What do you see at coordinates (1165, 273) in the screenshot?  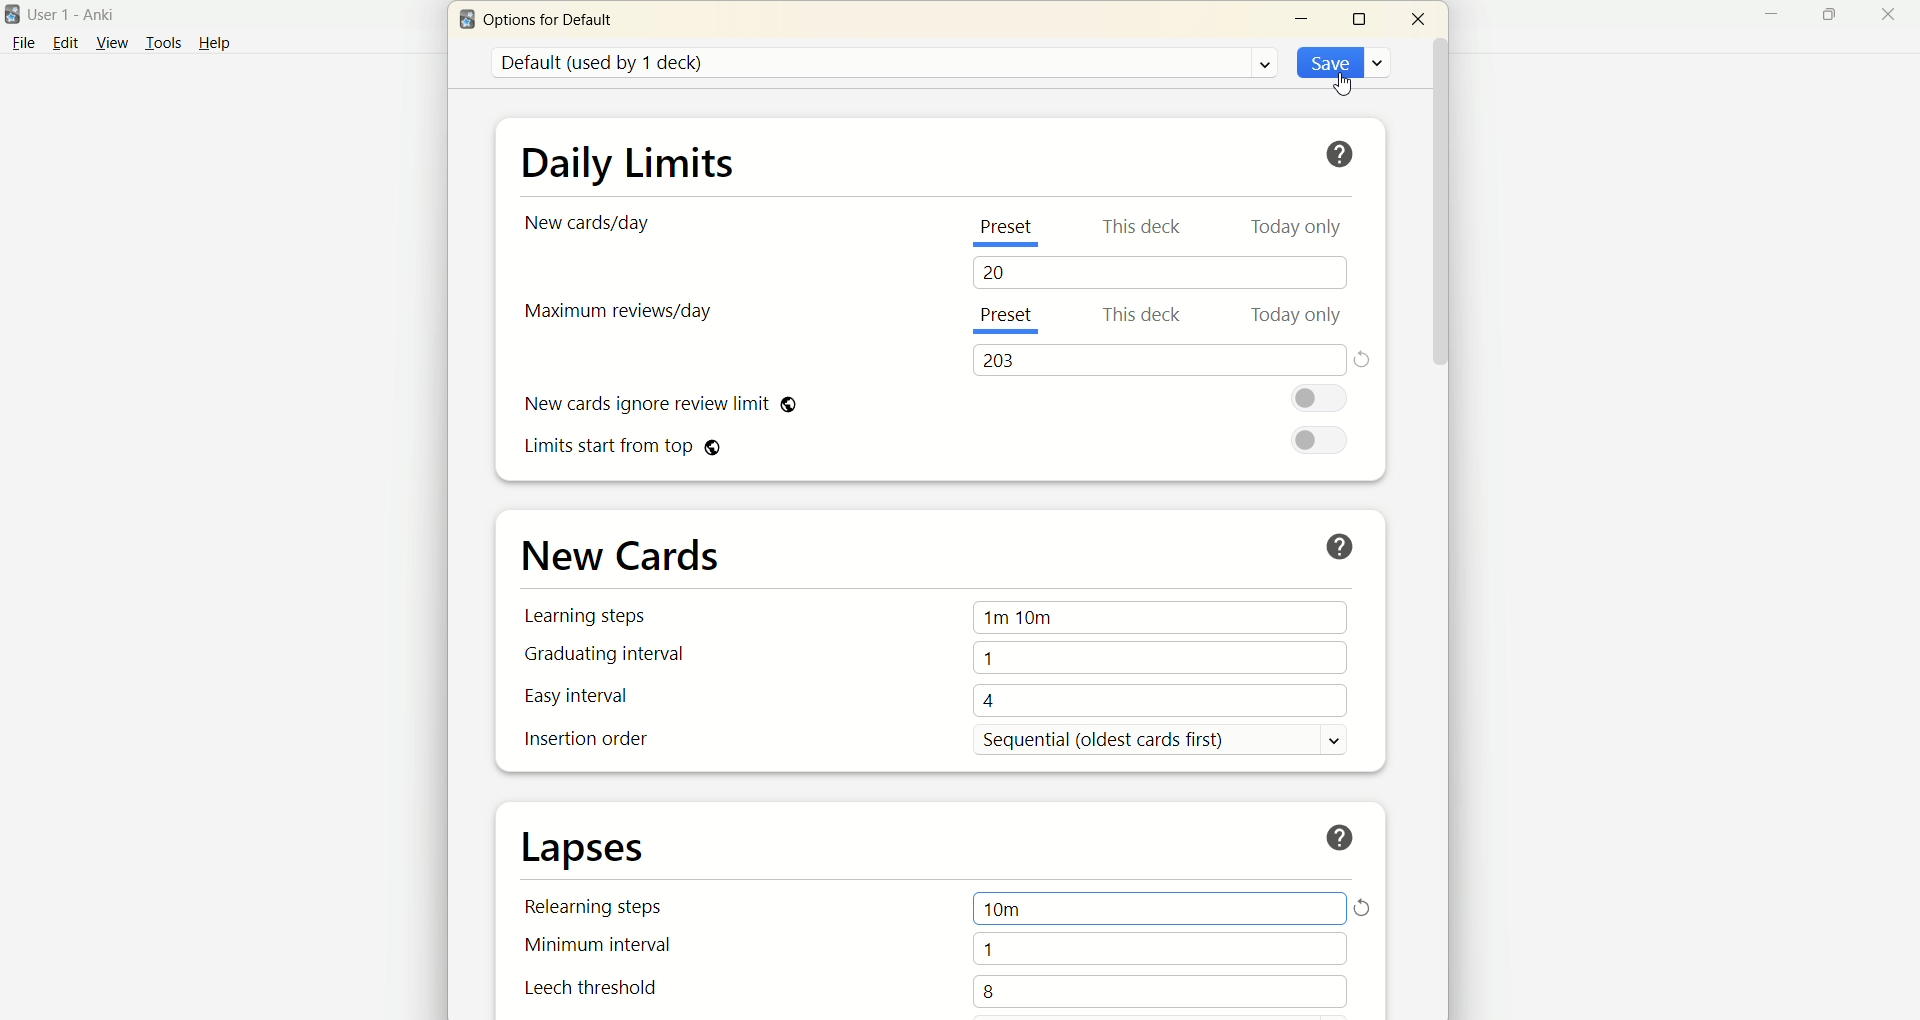 I see `20` at bounding box center [1165, 273].